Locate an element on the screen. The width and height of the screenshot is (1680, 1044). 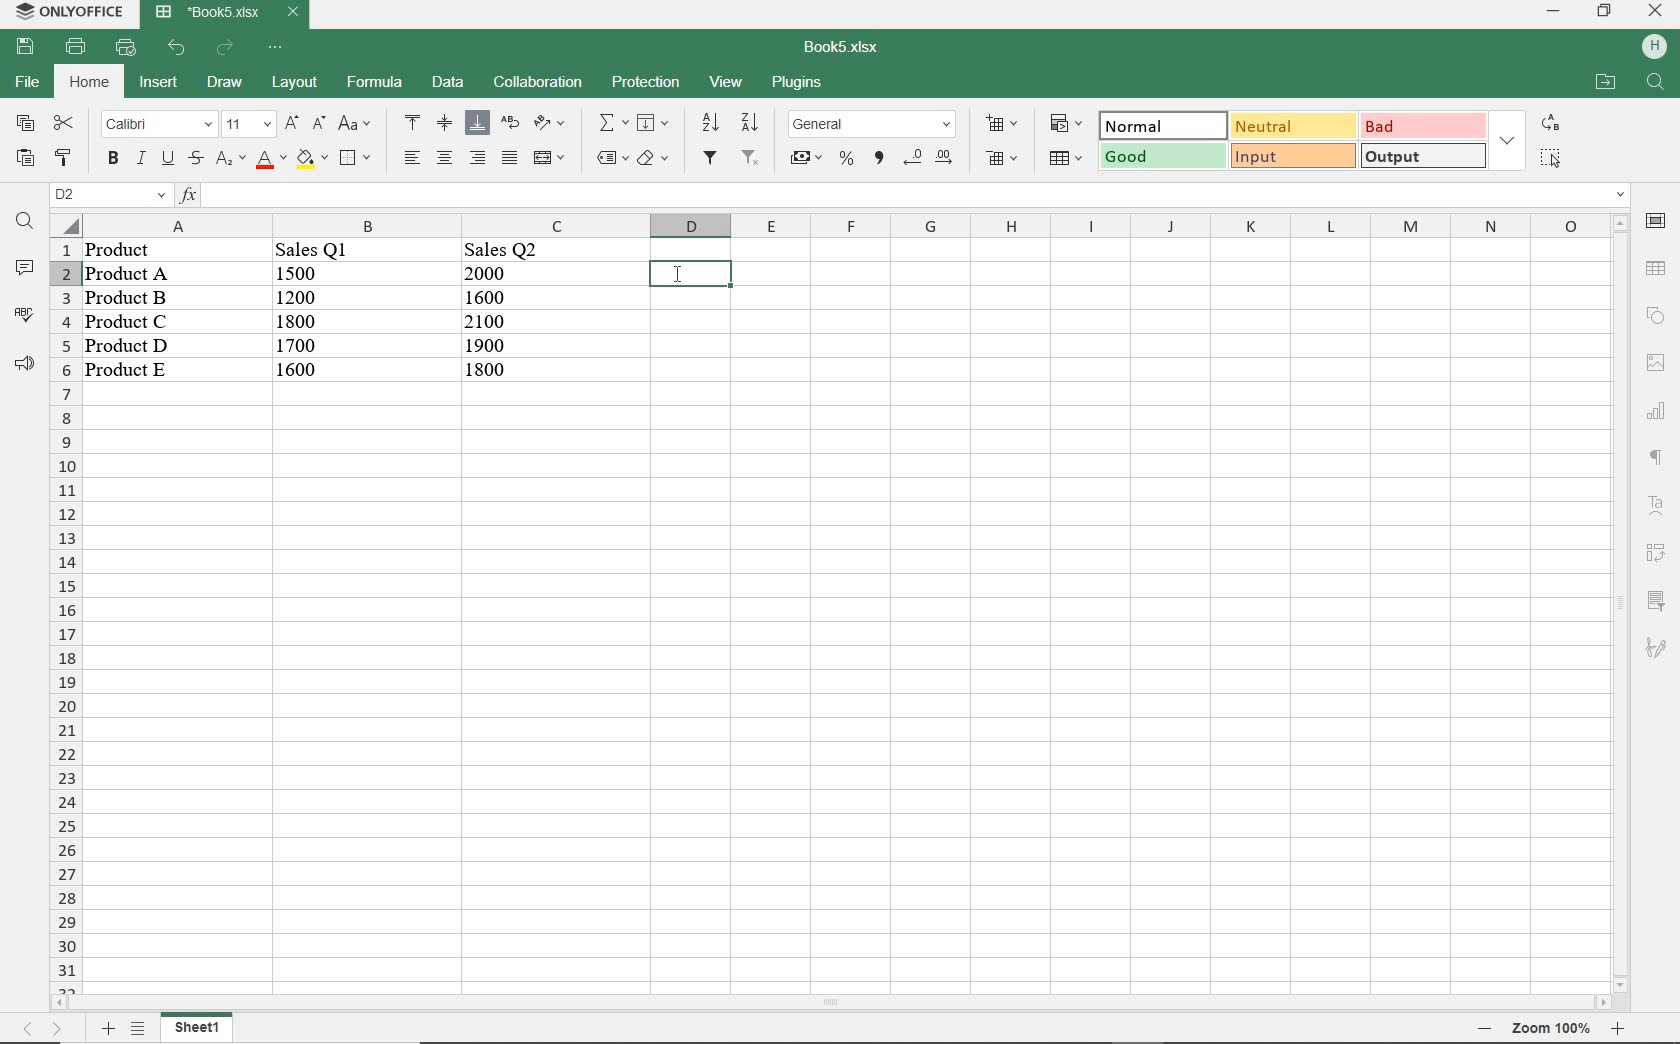
increment font size is located at coordinates (290, 123).